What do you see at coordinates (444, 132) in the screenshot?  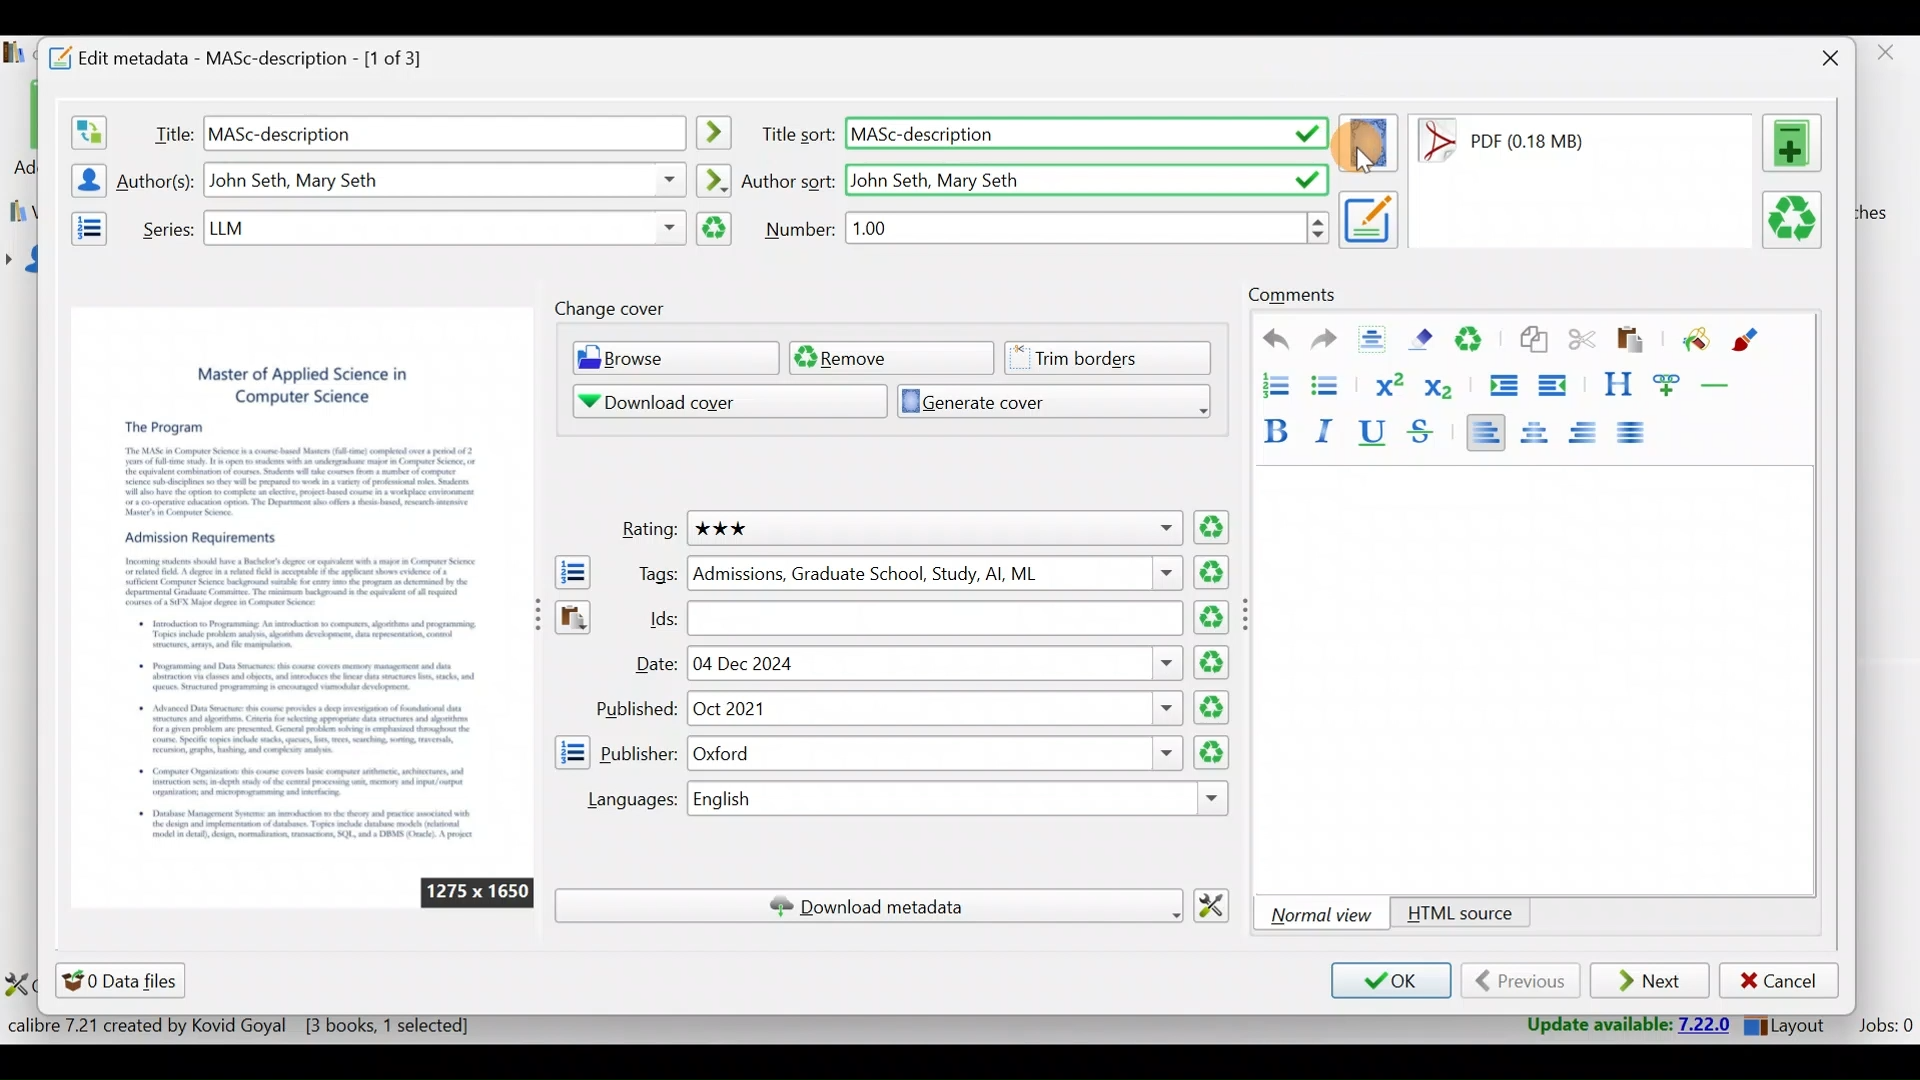 I see `` at bounding box center [444, 132].